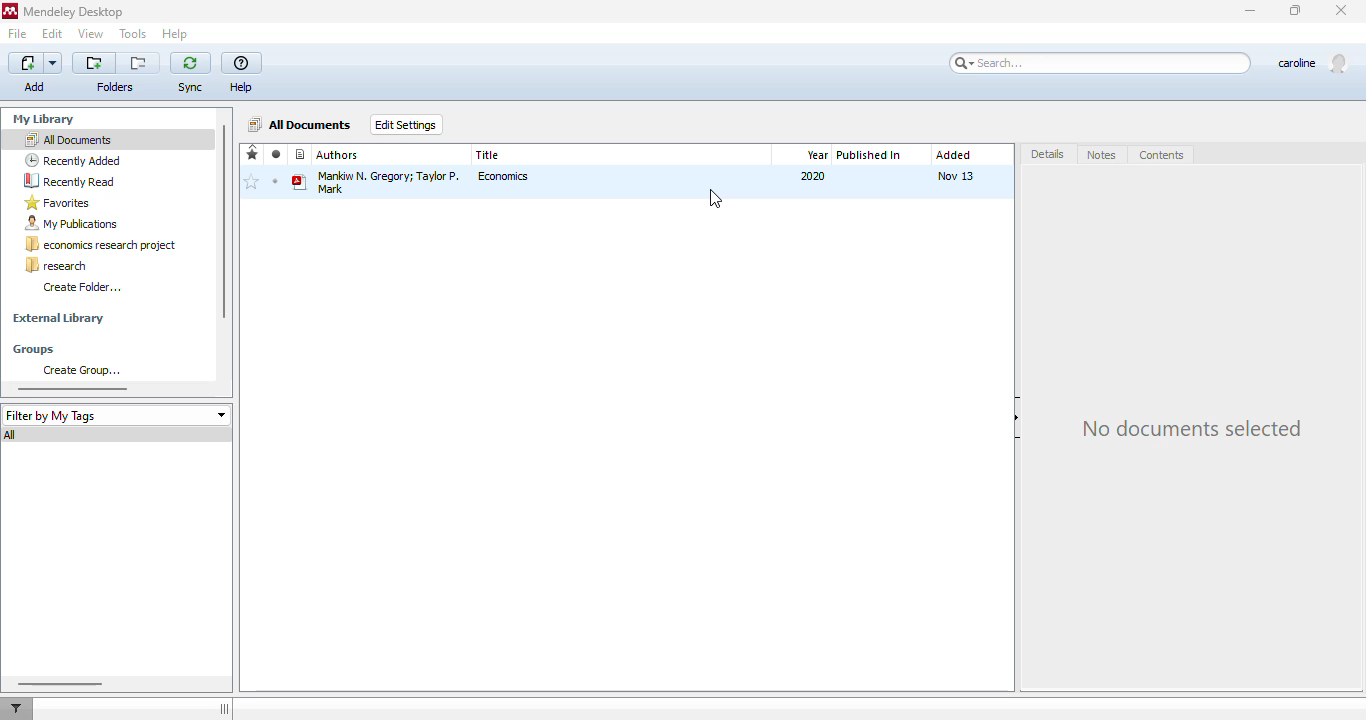 This screenshot has width=1366, height=720. I want to click on notes, so click(1103, 155).